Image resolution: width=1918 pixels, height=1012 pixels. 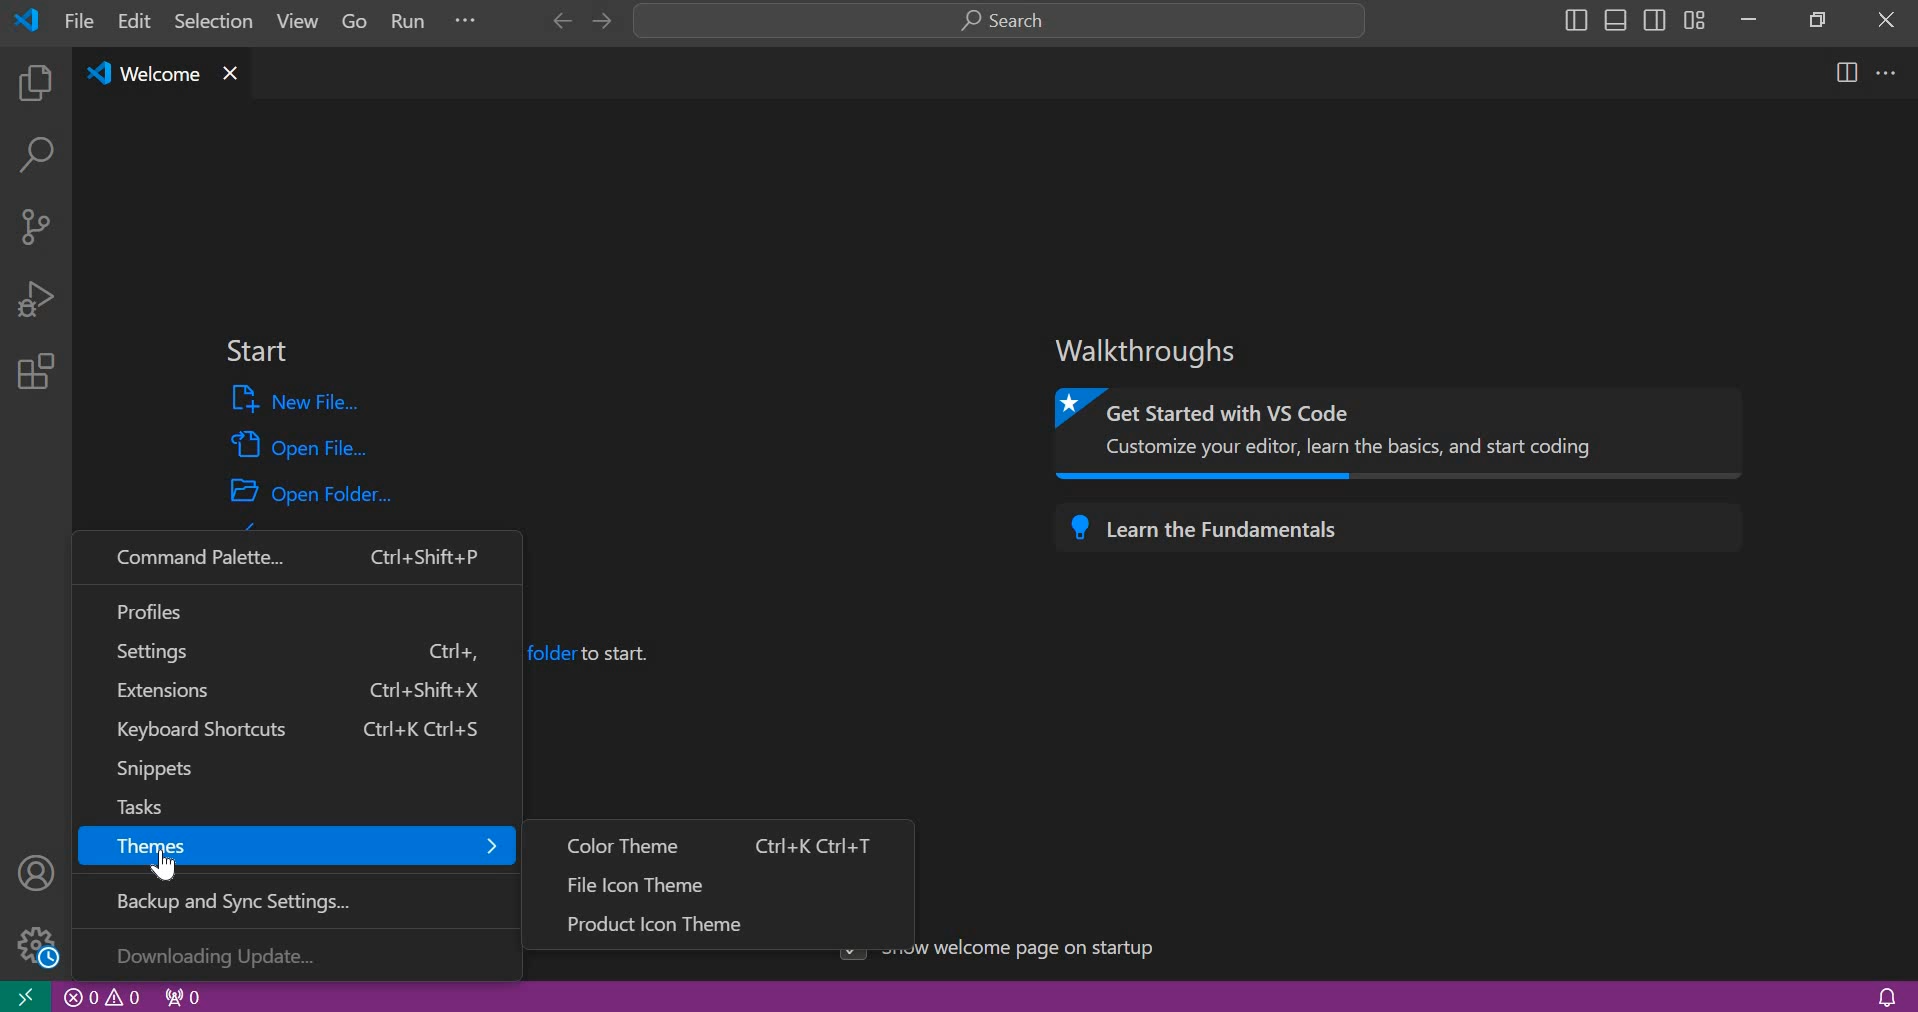 What do you see at coordinates (291, 770) in the screenshot?
I see `snippets` at bounding box center [291, 770].